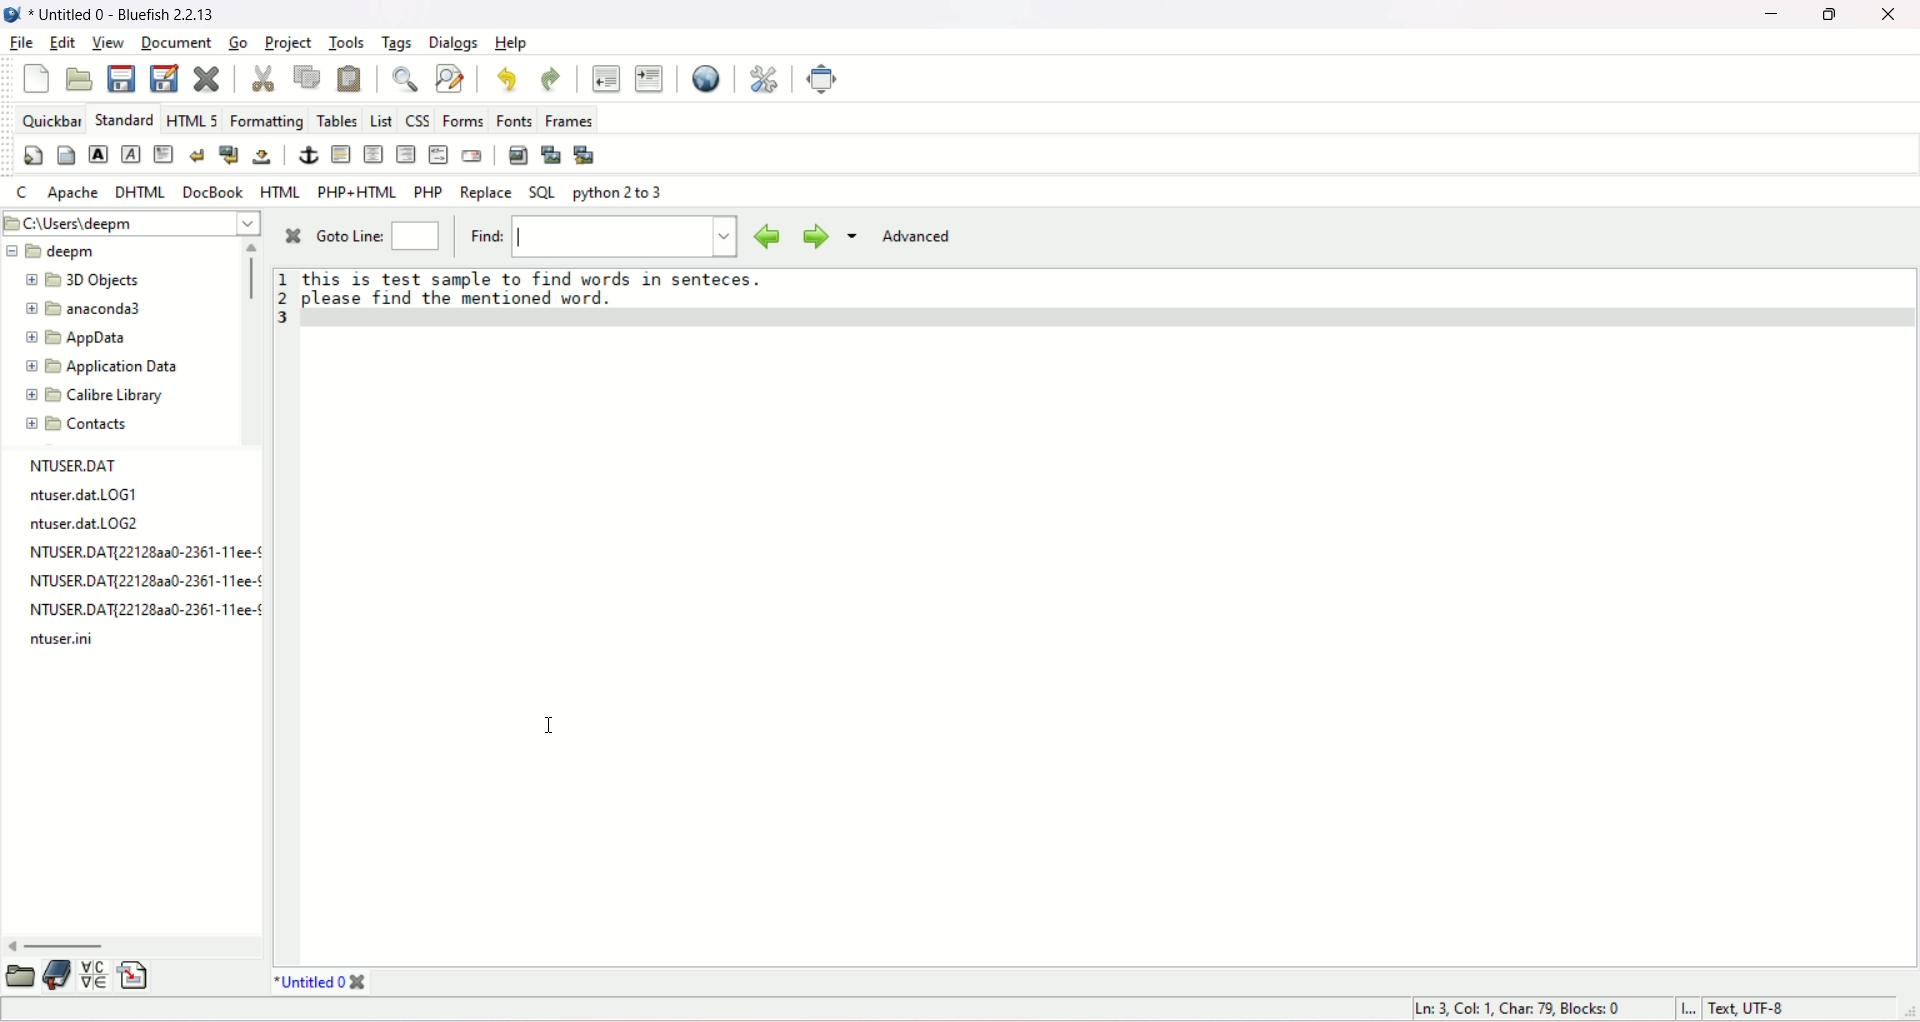 The height and width of the screenshot is (1022, 1920). What do you see at coordinates (542, 192) in the screenshot?
I see `SQL` at bounding box center [542, 192].